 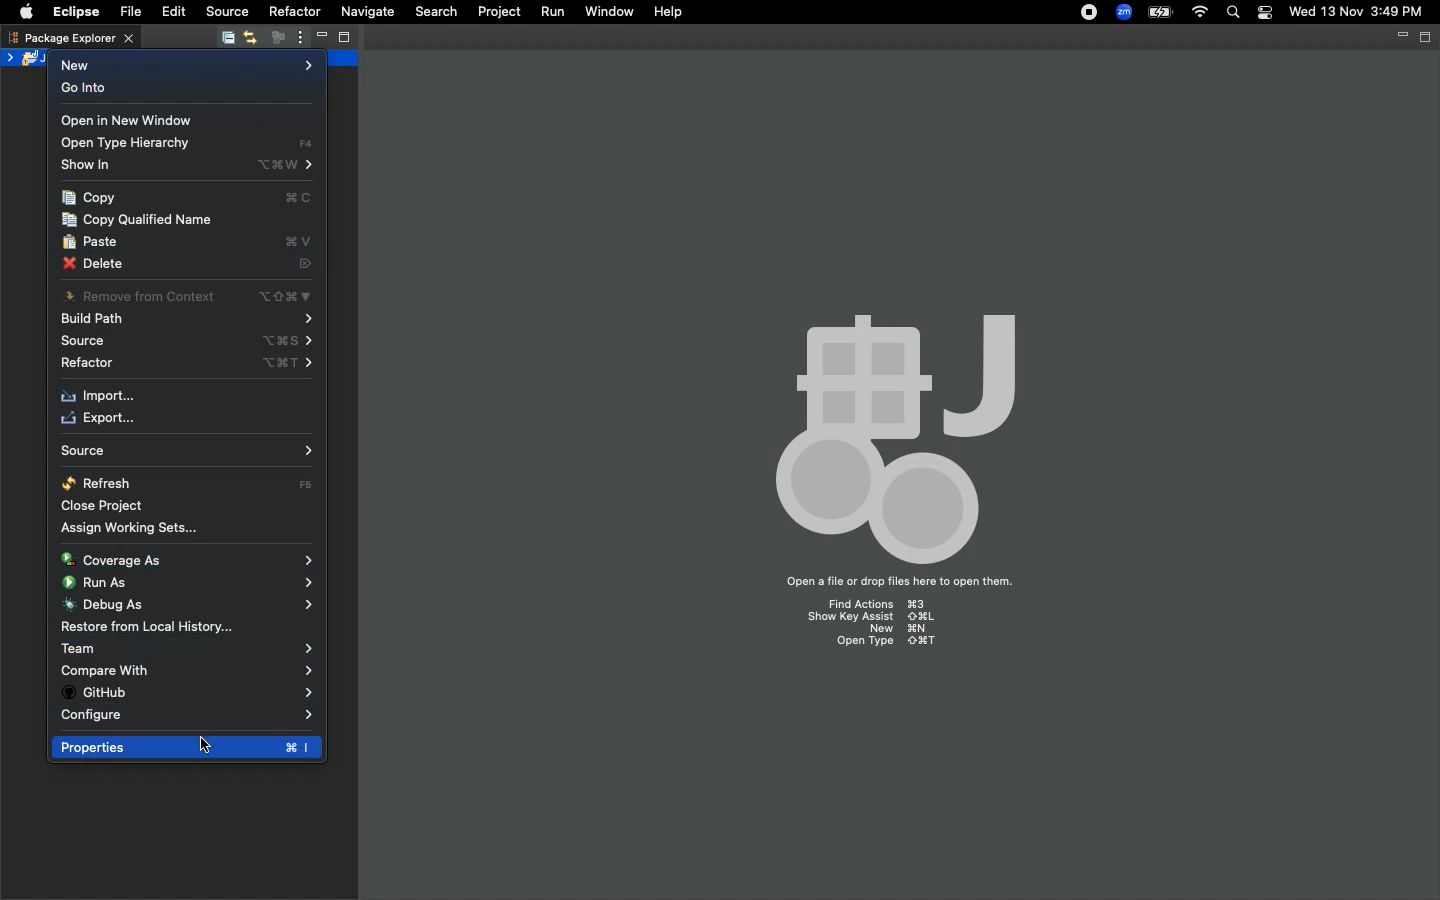 What do you see at coordinates (186, 606) in the screenshot?
I see `Debug as` at bounding box center [186, 606].